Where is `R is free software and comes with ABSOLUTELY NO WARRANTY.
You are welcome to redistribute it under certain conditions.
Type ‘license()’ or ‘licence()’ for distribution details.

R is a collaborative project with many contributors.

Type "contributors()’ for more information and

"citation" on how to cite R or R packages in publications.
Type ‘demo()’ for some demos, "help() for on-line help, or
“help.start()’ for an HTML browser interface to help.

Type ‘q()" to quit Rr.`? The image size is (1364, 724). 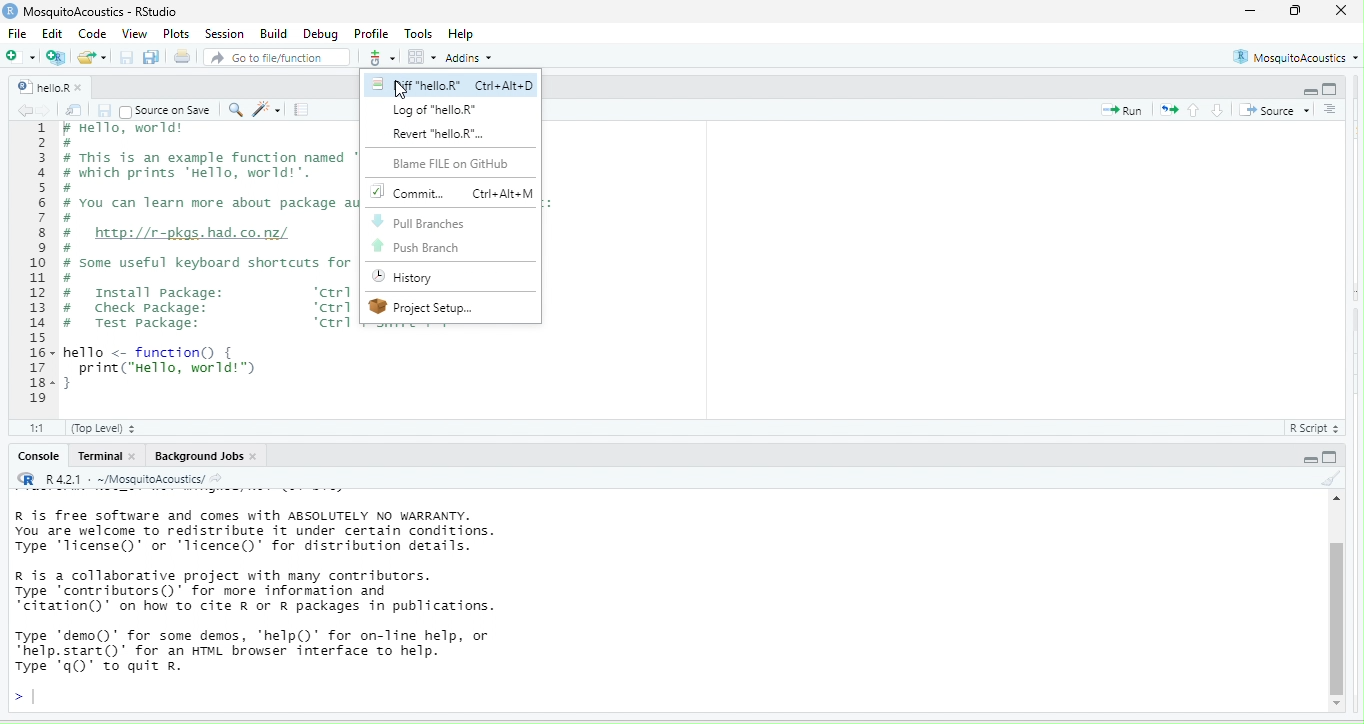
R is free software and comes with ABSOLUTELY NO WARRANTY.
You are welcome to redistribute it under certain conditions.
Type ‘license()’ or ‘licence()’ for distribution details.

R is a collaborative project with many contributors.

Type "contributors()’ for more information and

"citation" on how to cite R or R packages in publications.
Type ‘demo()’ for some demos, "help() for on-line help, or
“help.start()’ for an HTML browser interface to help.

Type ‘q()" to quit Rr. is located at coordinates (324, 593).